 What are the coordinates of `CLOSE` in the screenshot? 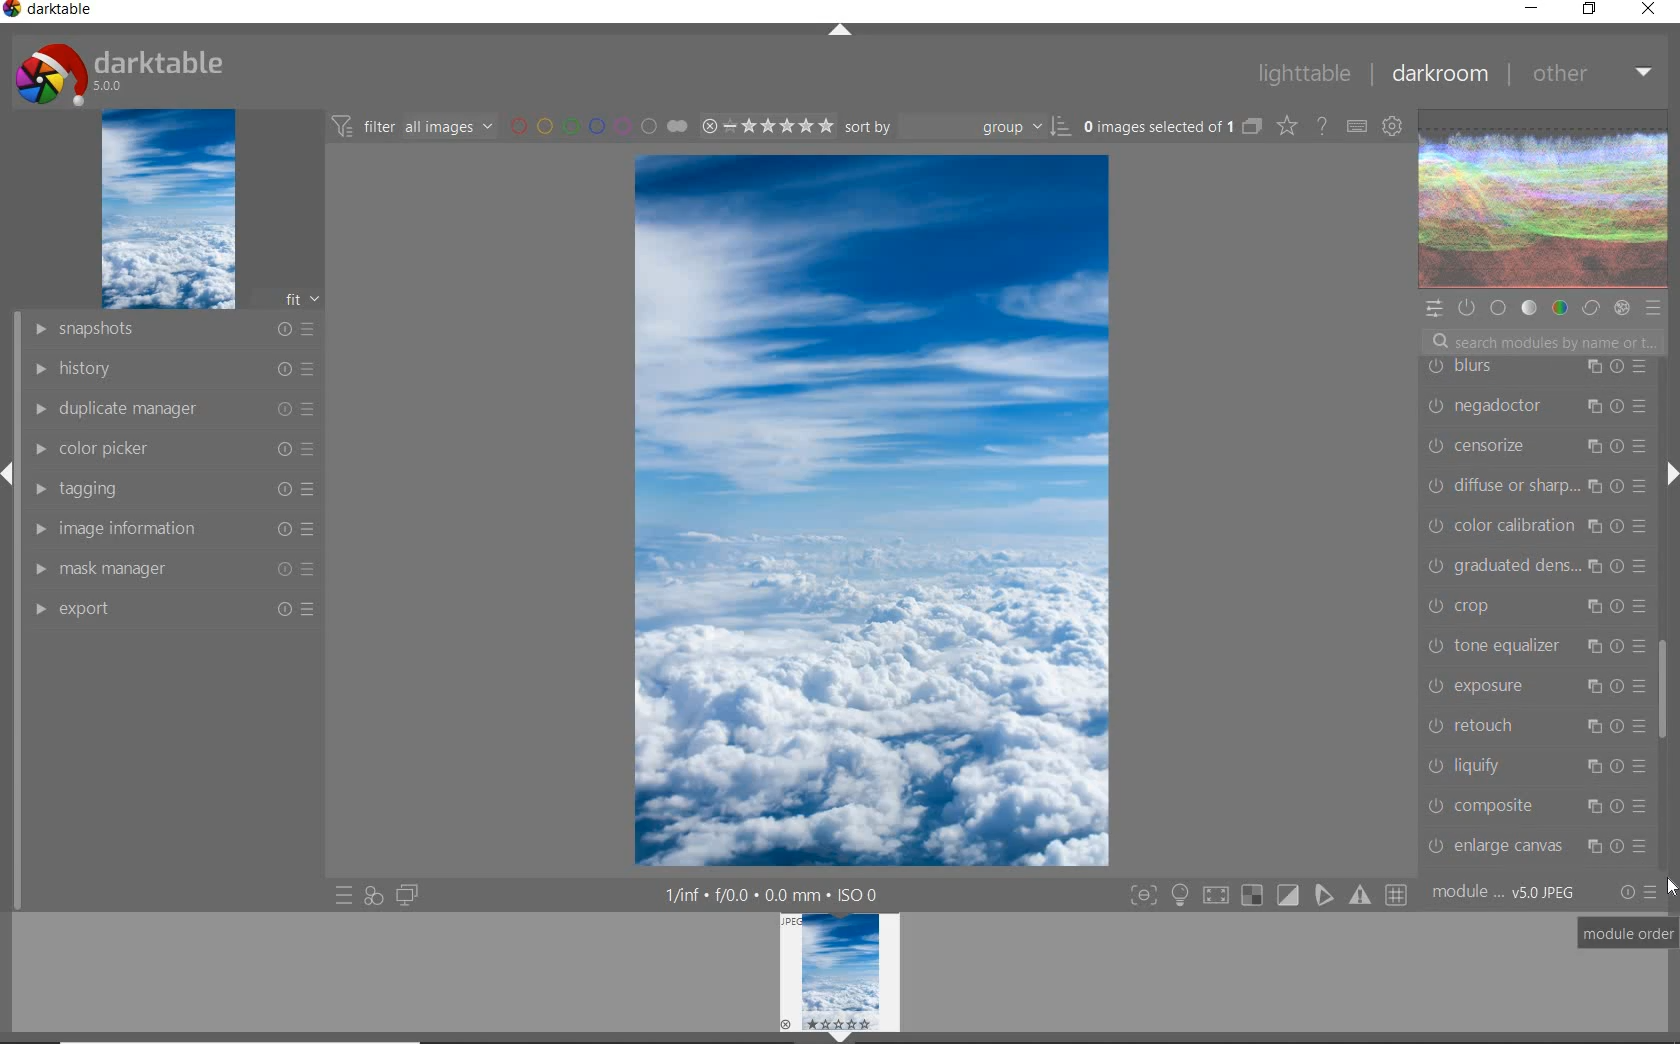 It's located at (1649, 10).